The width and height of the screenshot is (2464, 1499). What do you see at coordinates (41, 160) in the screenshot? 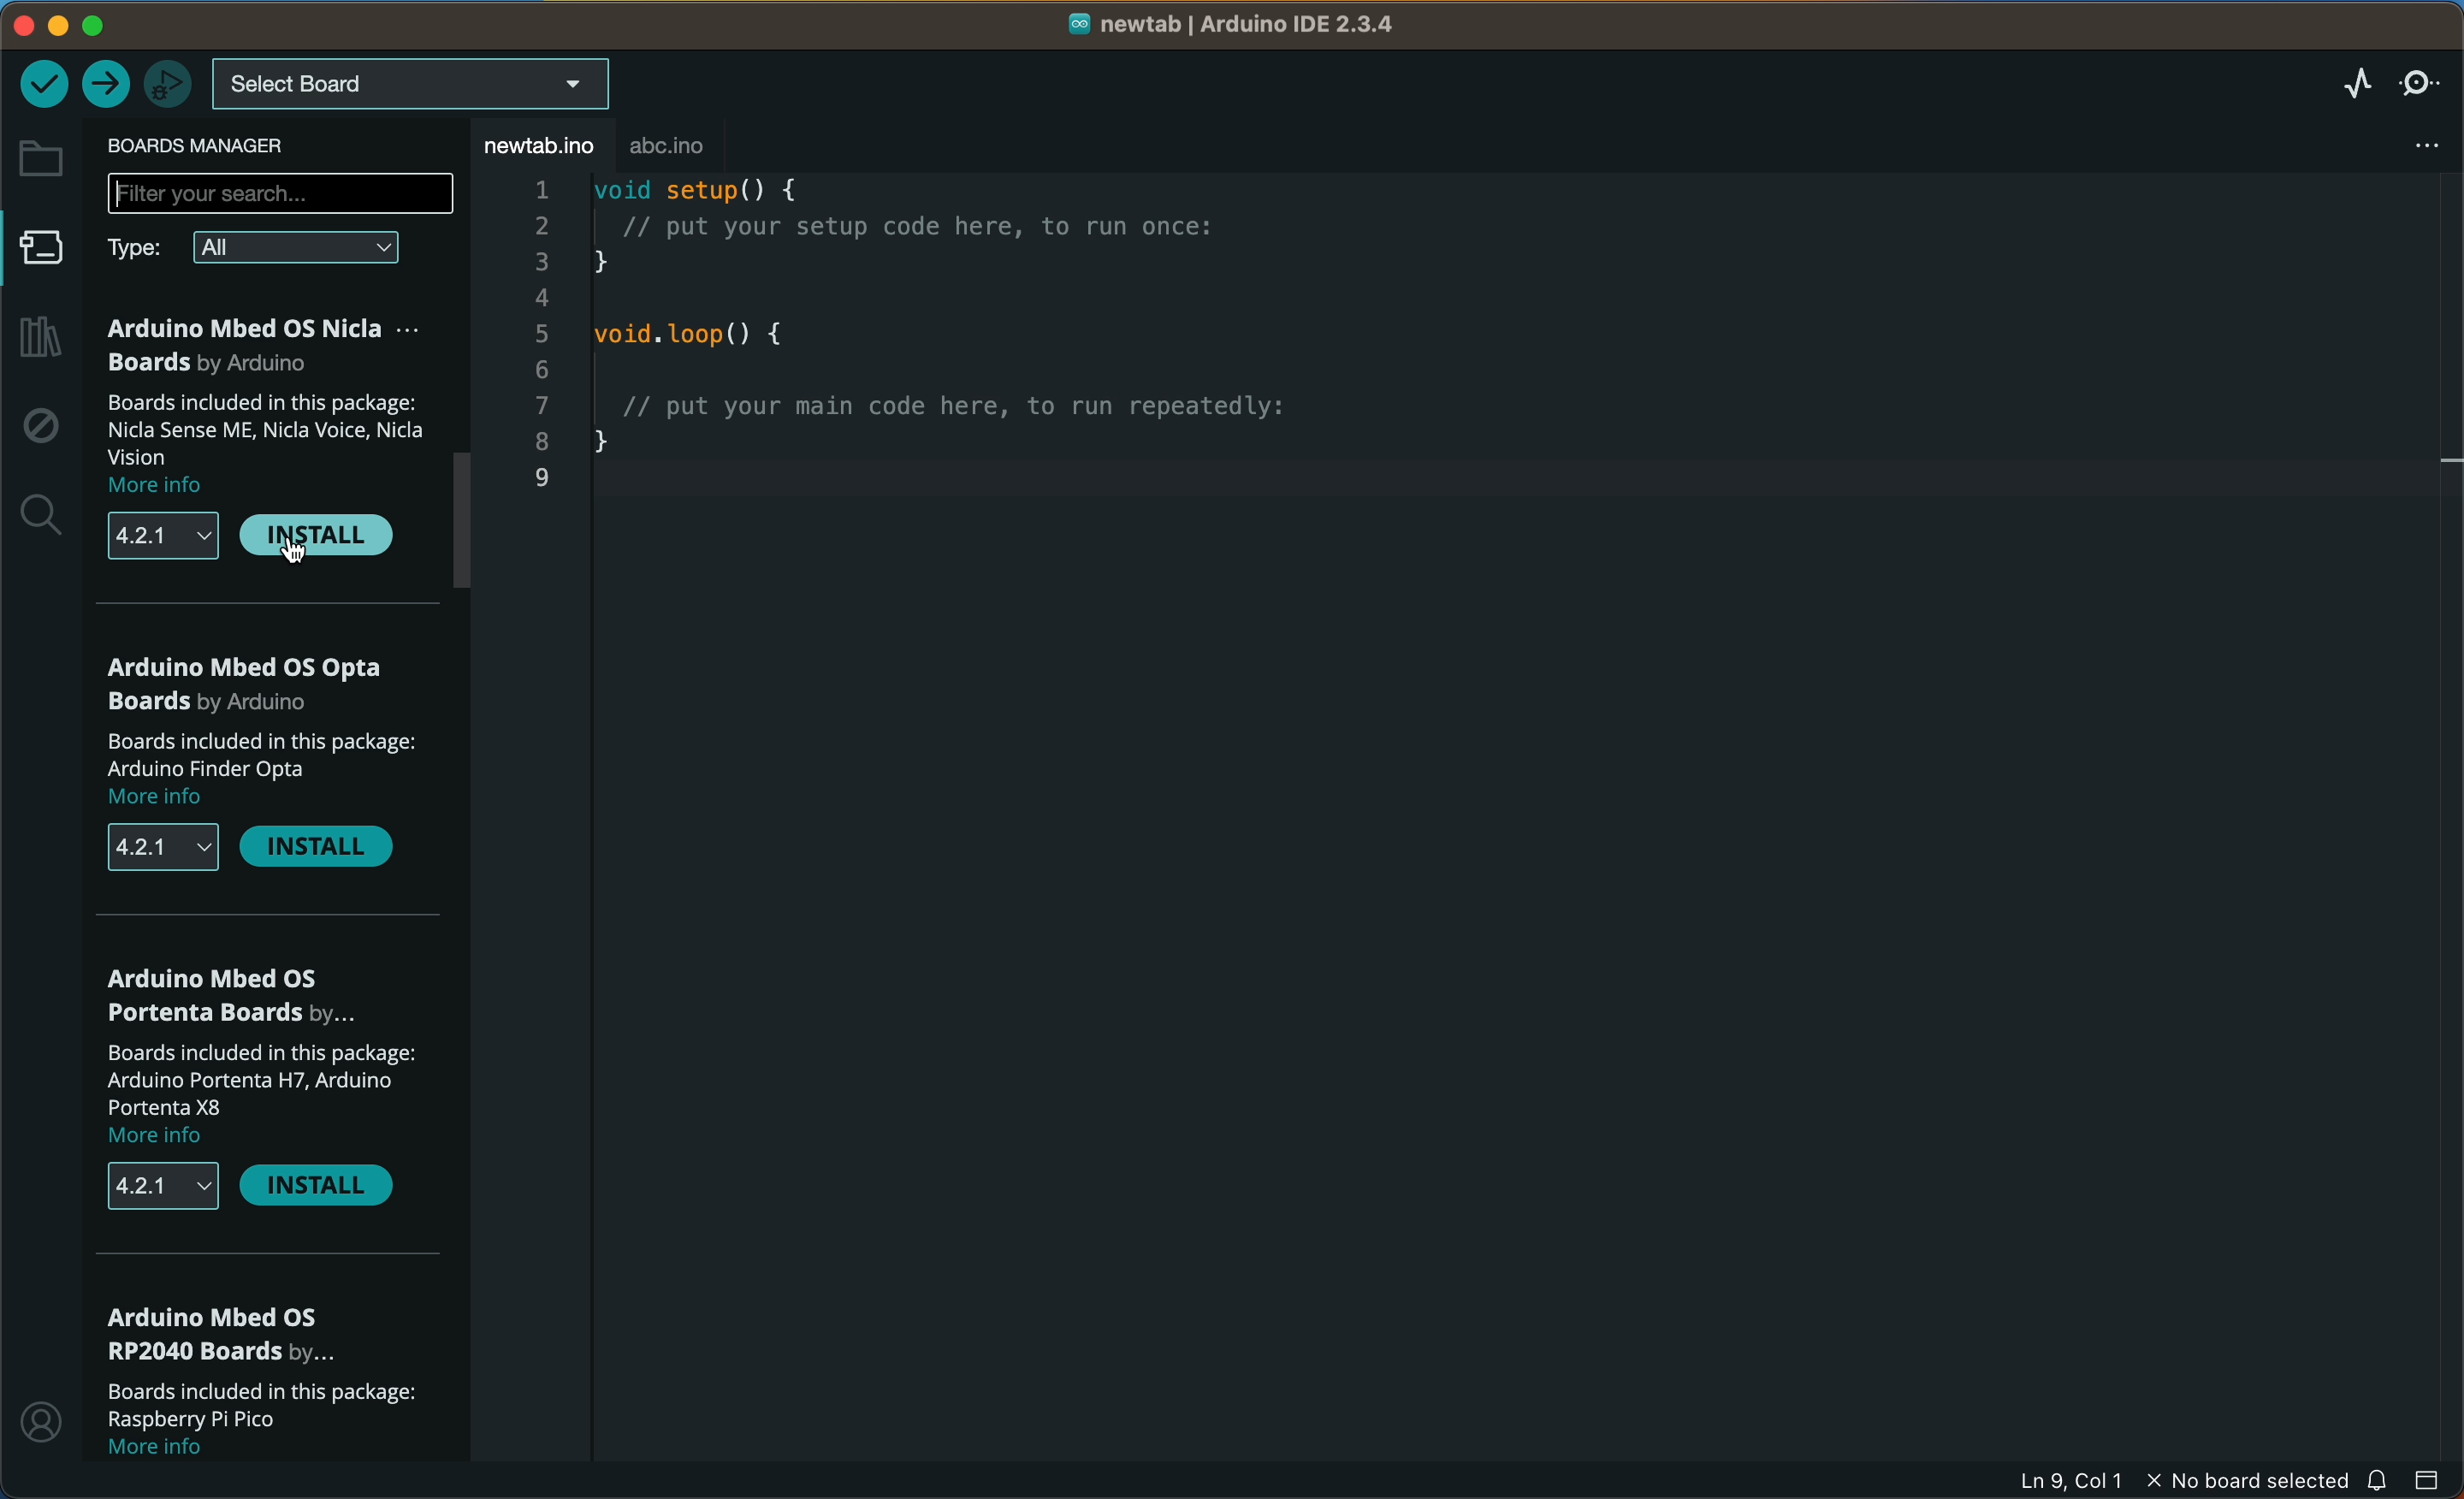
I see `folder` at bounding box center [41, 160].